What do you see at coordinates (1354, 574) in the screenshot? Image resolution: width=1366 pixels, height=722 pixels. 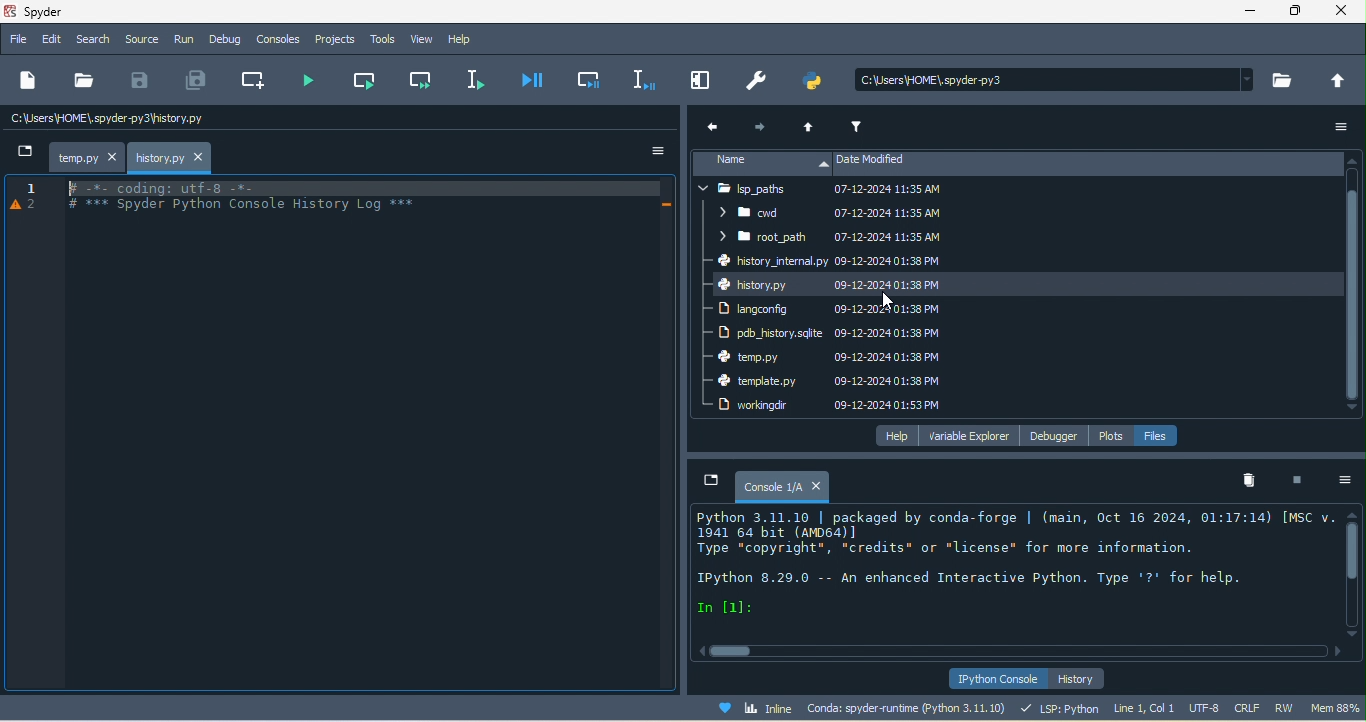 I see `vertical scroll bar` at bounding box center [1354, 574].